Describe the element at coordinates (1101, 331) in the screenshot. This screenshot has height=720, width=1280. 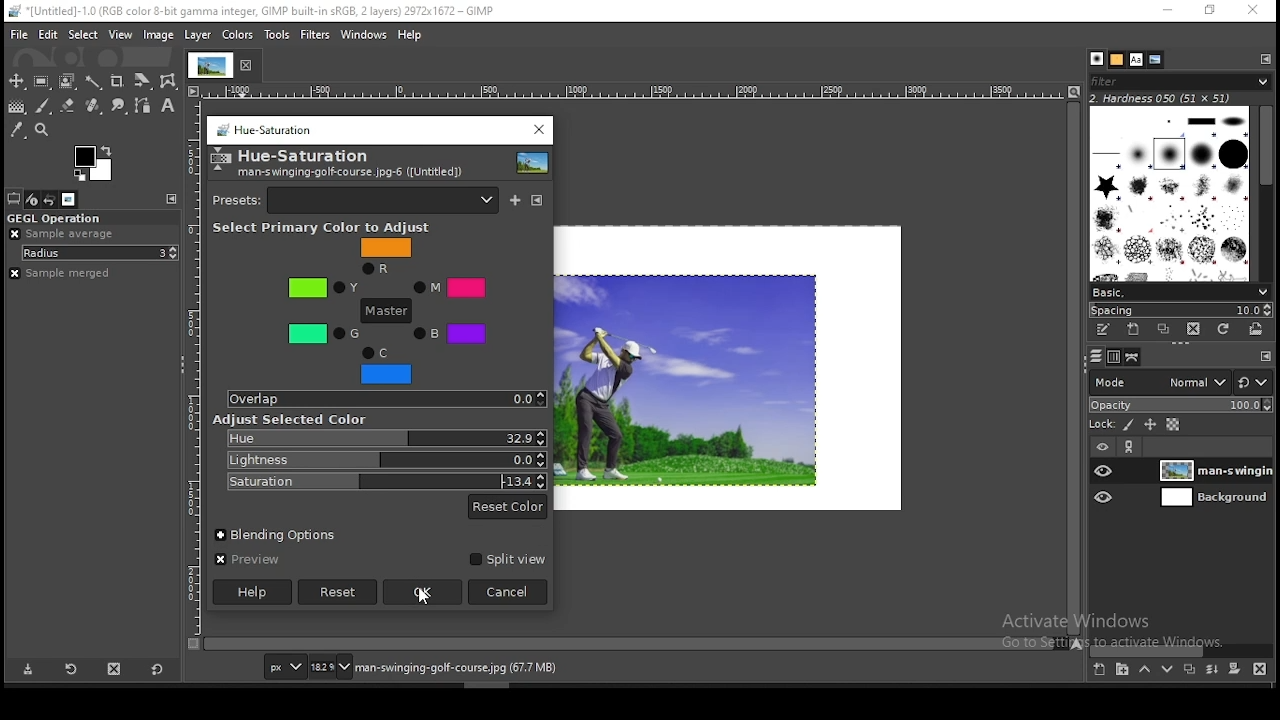
I see `edit this brush` at that location.